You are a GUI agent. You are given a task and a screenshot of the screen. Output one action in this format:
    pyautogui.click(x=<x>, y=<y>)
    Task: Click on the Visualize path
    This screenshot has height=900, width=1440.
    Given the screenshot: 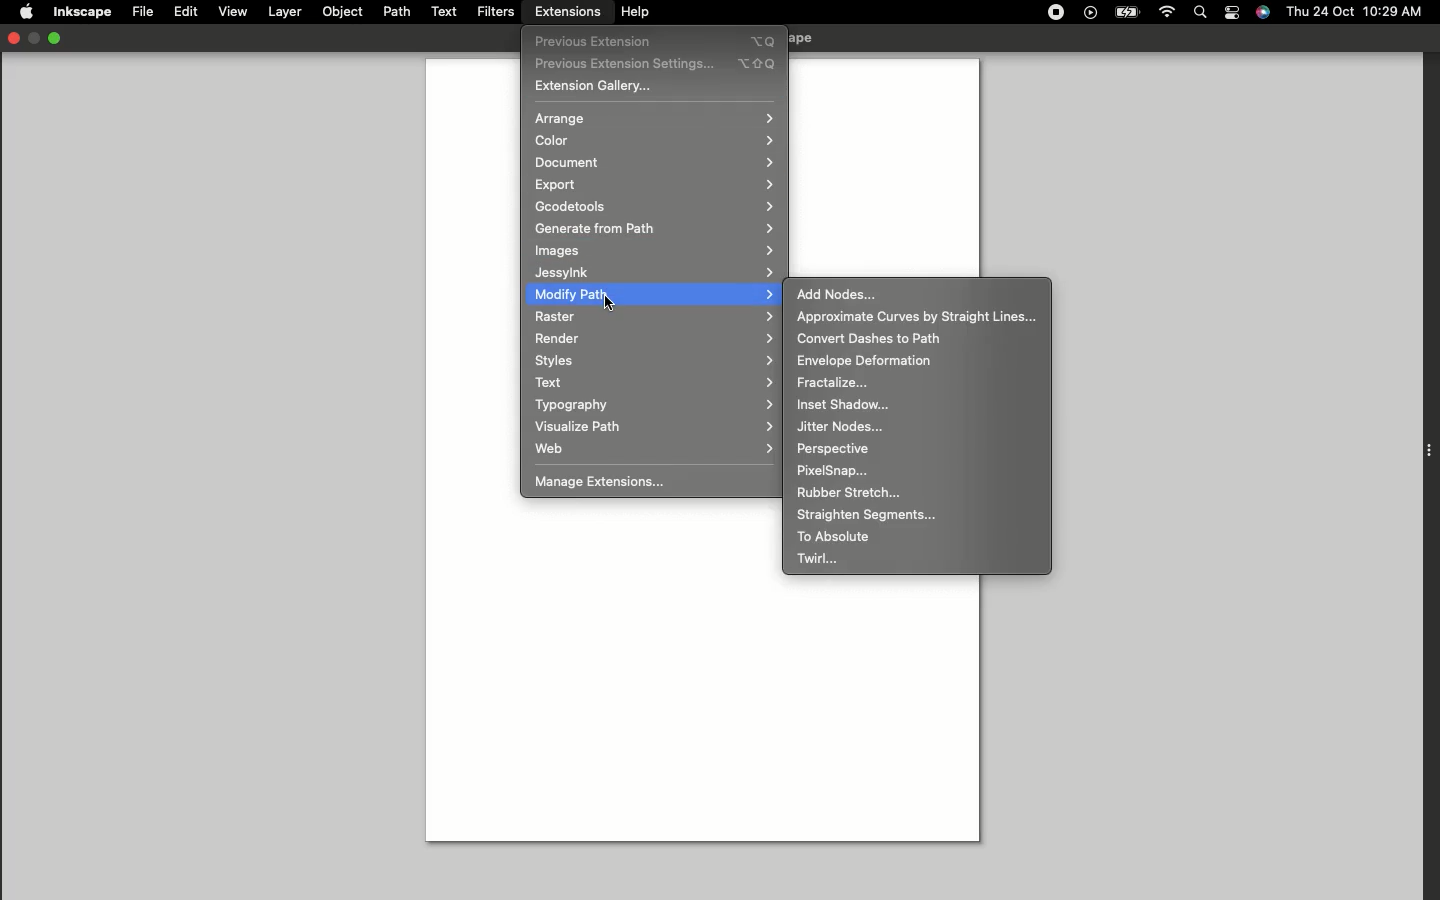 What is the action you would take?
    pyautogui.click(x=652, y=426)
    